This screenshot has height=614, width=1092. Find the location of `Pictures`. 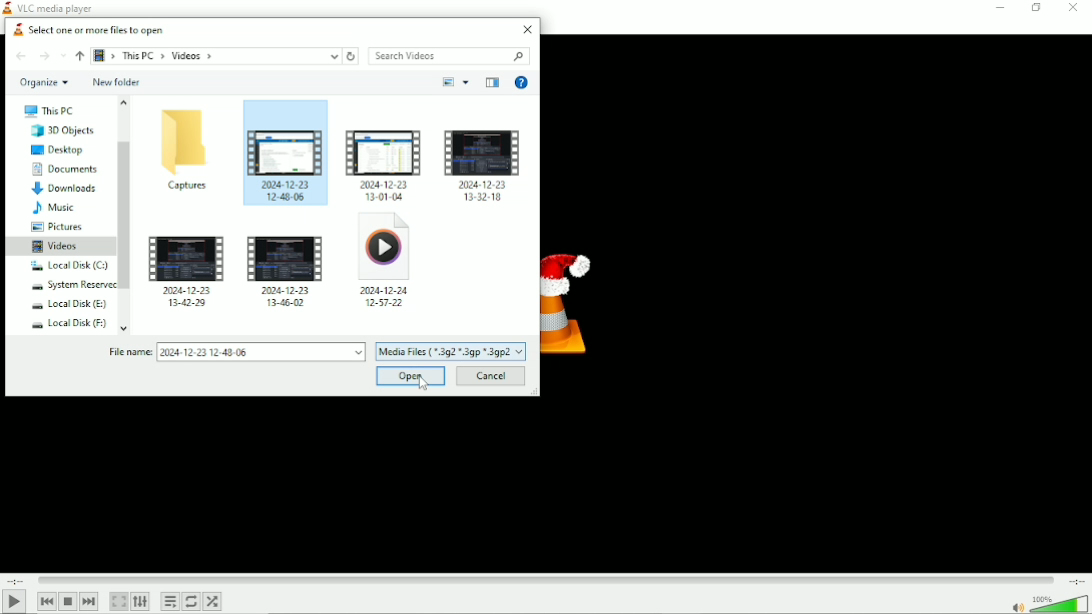

Pictures is located at coordinates (55, 227).